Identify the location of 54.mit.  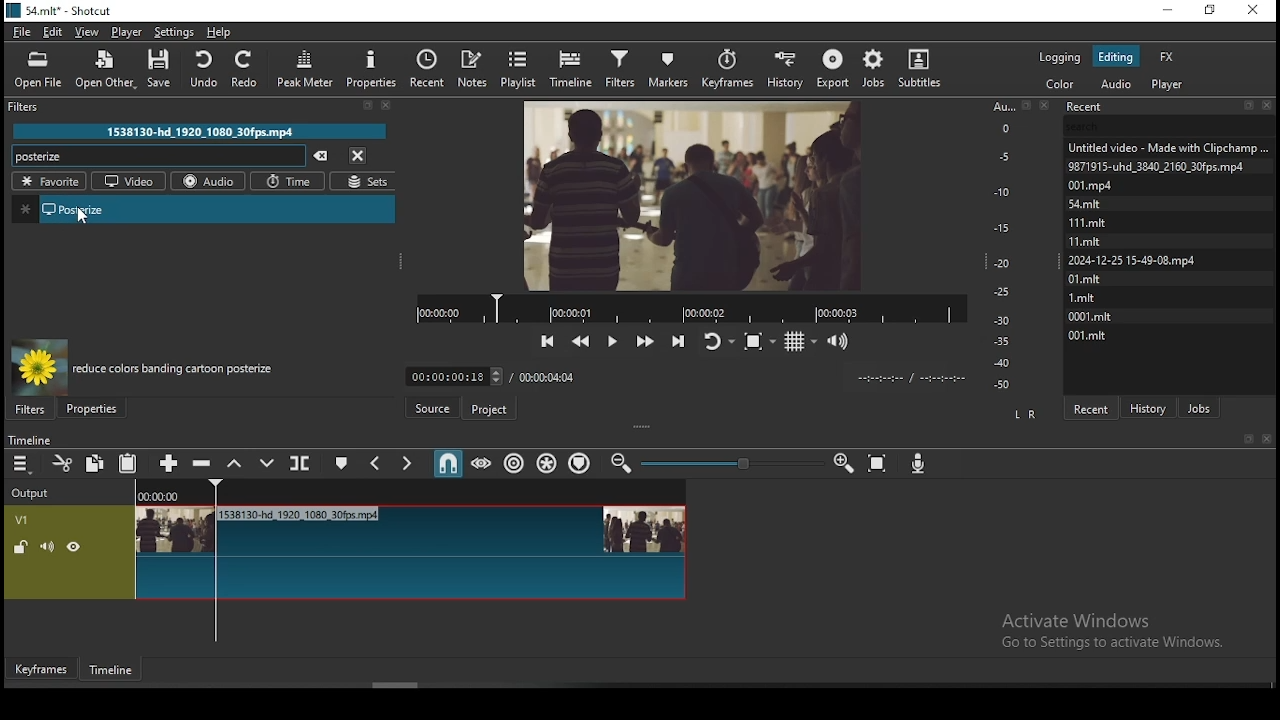
(1084, 203).